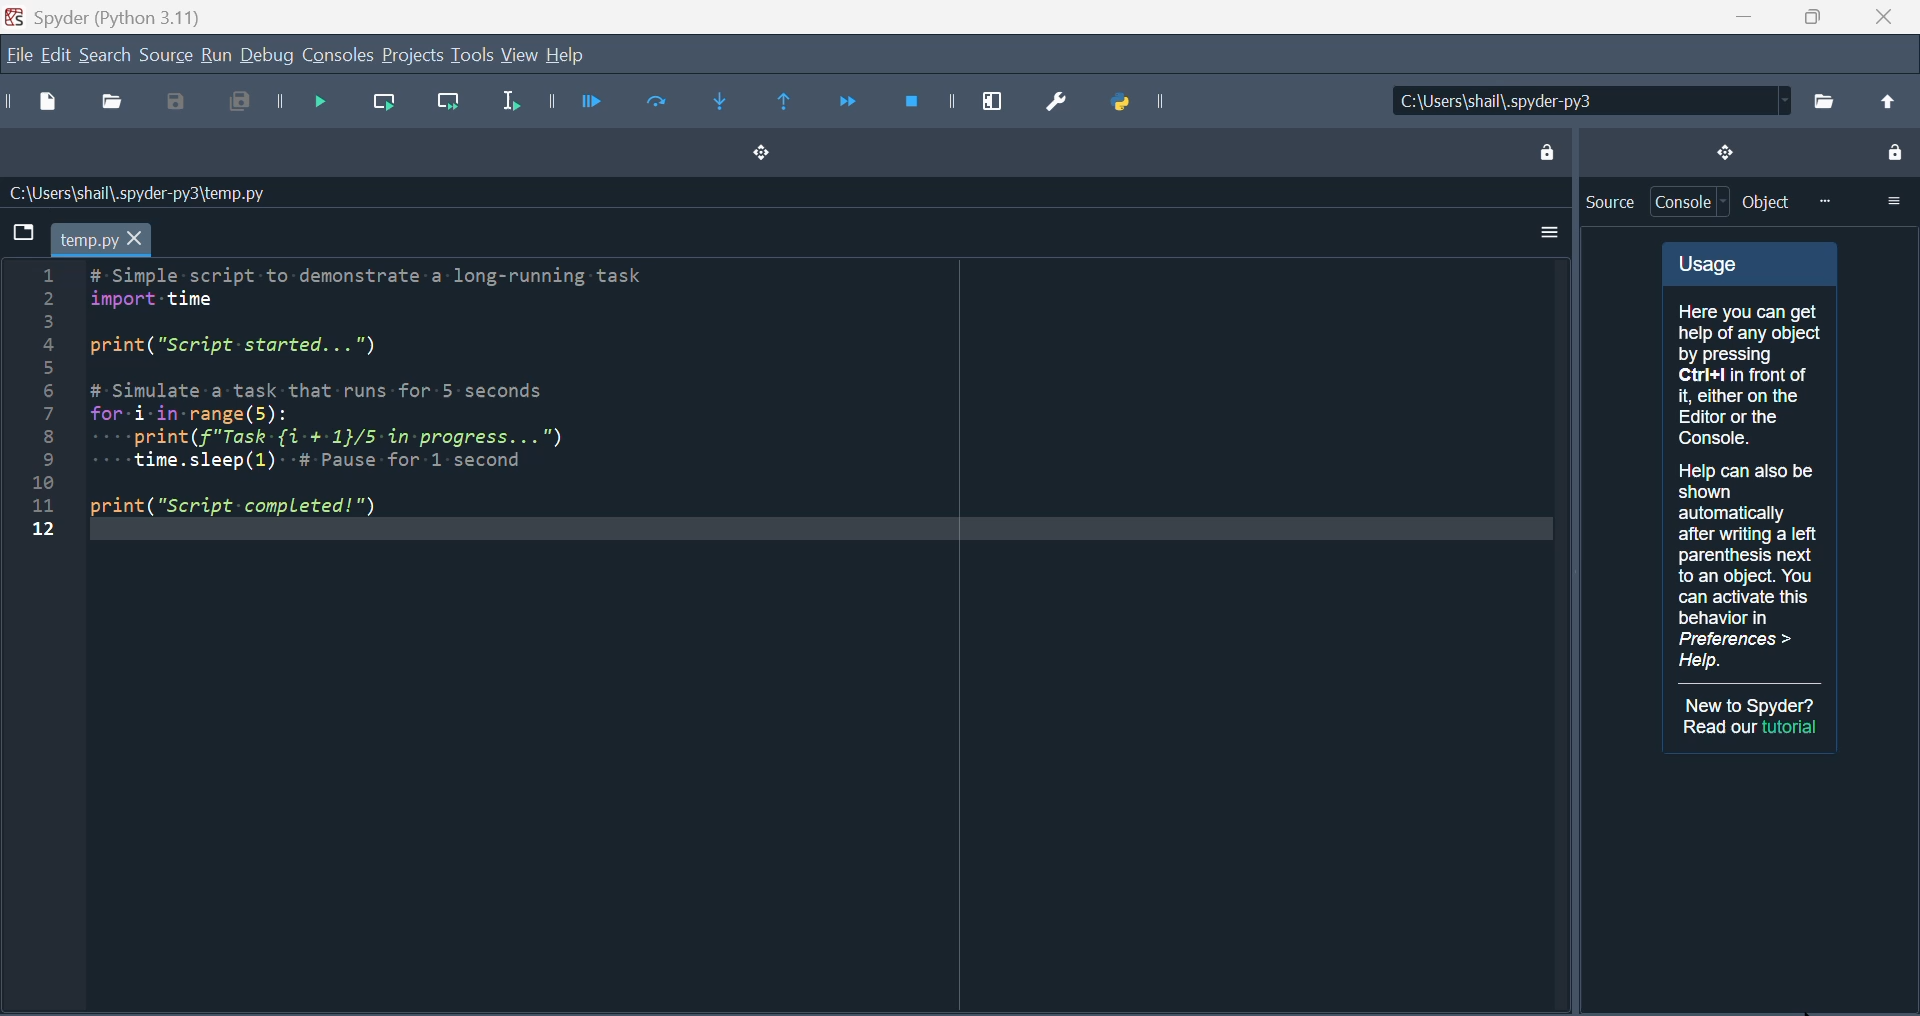  Describe the element at coordinates (339, 56) in the screenshot. I see `Console` at that location.